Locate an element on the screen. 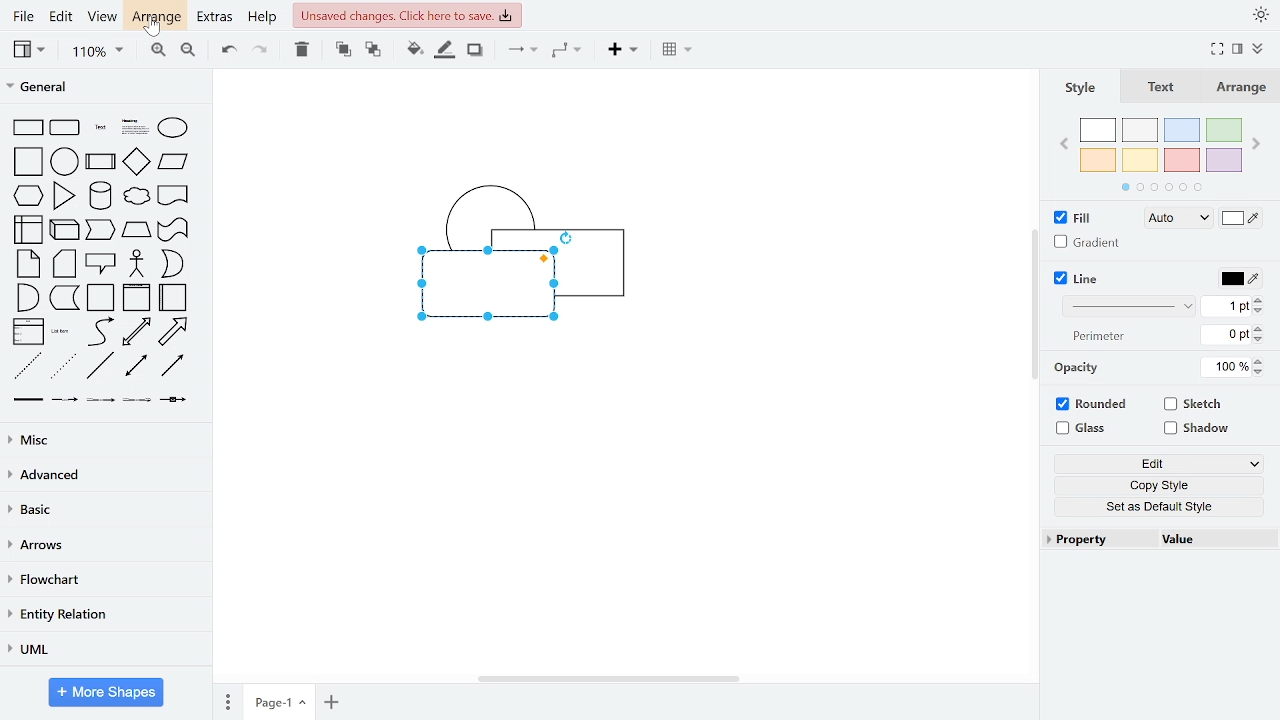 The width and height of the screenshot is (1280, 720). opacity is located at coordinates (1075, 369).